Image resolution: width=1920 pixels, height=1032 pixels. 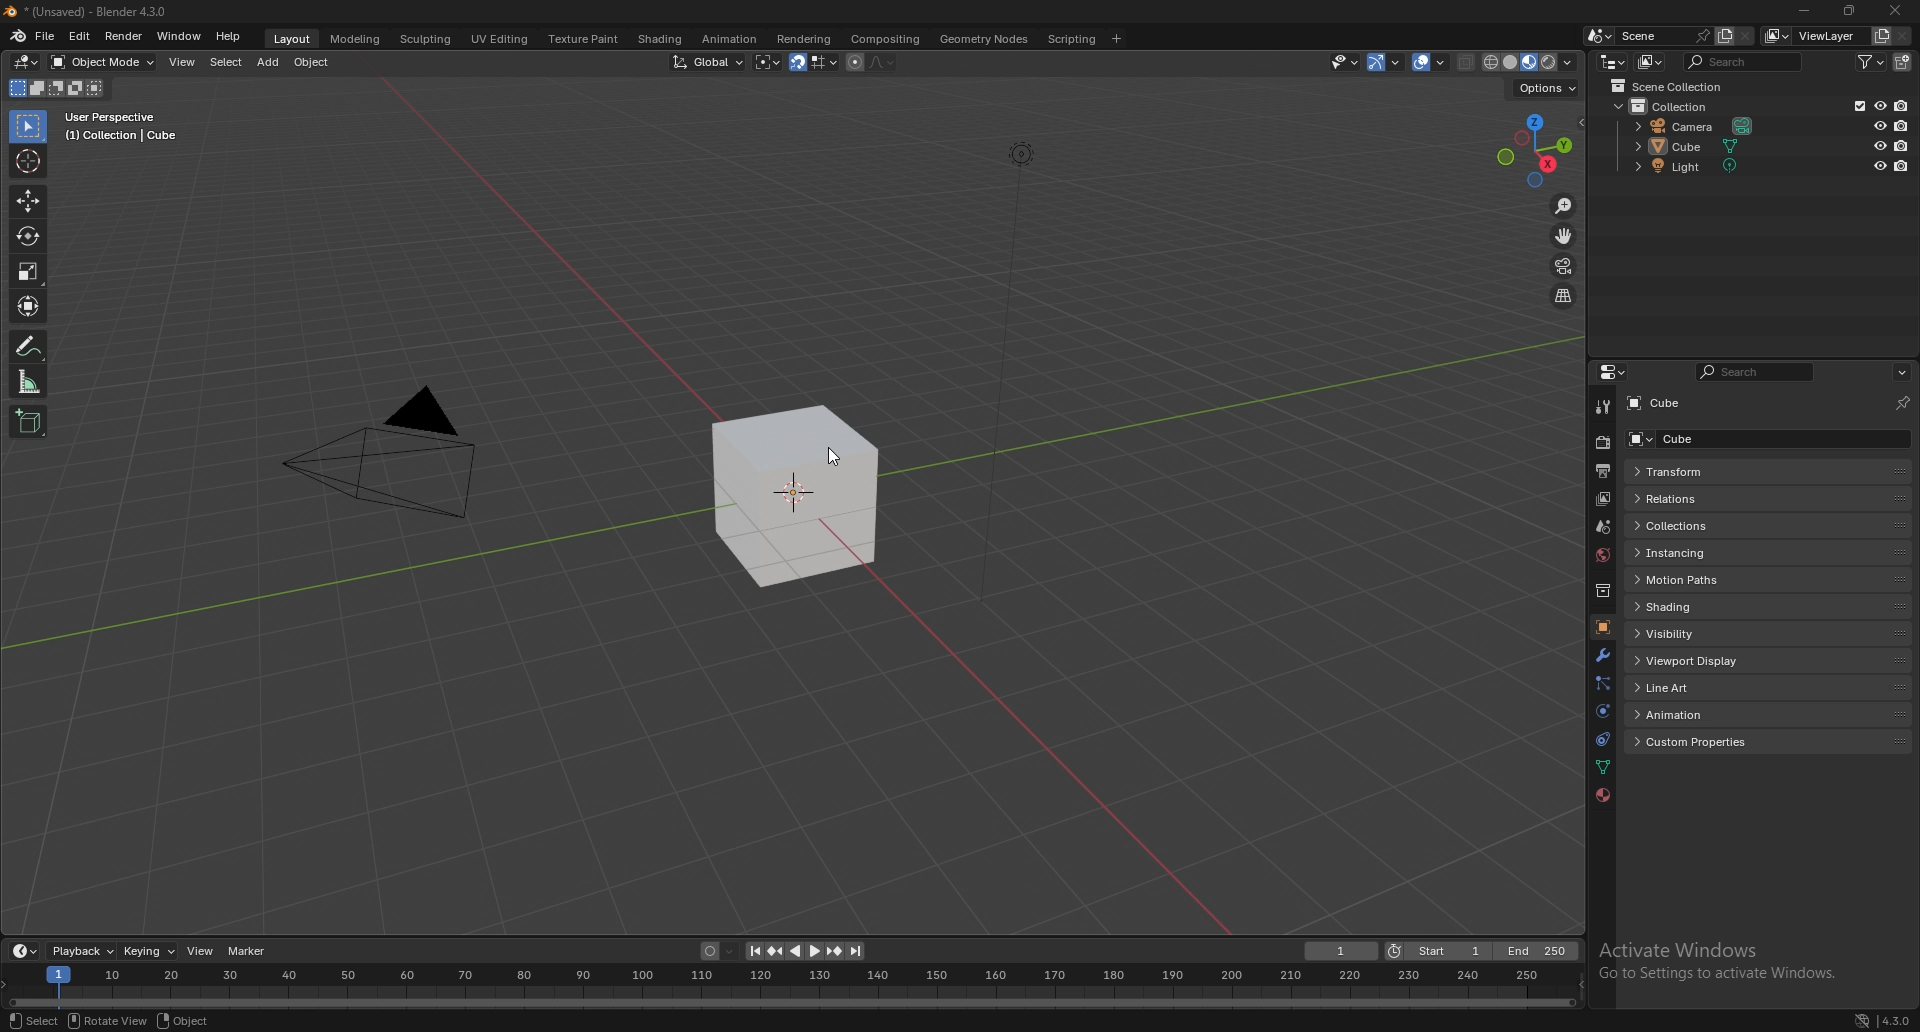 What do you see at coordinates (1770, 661) in the screenshot?
I see `viewport display` at bounding box center [1770, 661].